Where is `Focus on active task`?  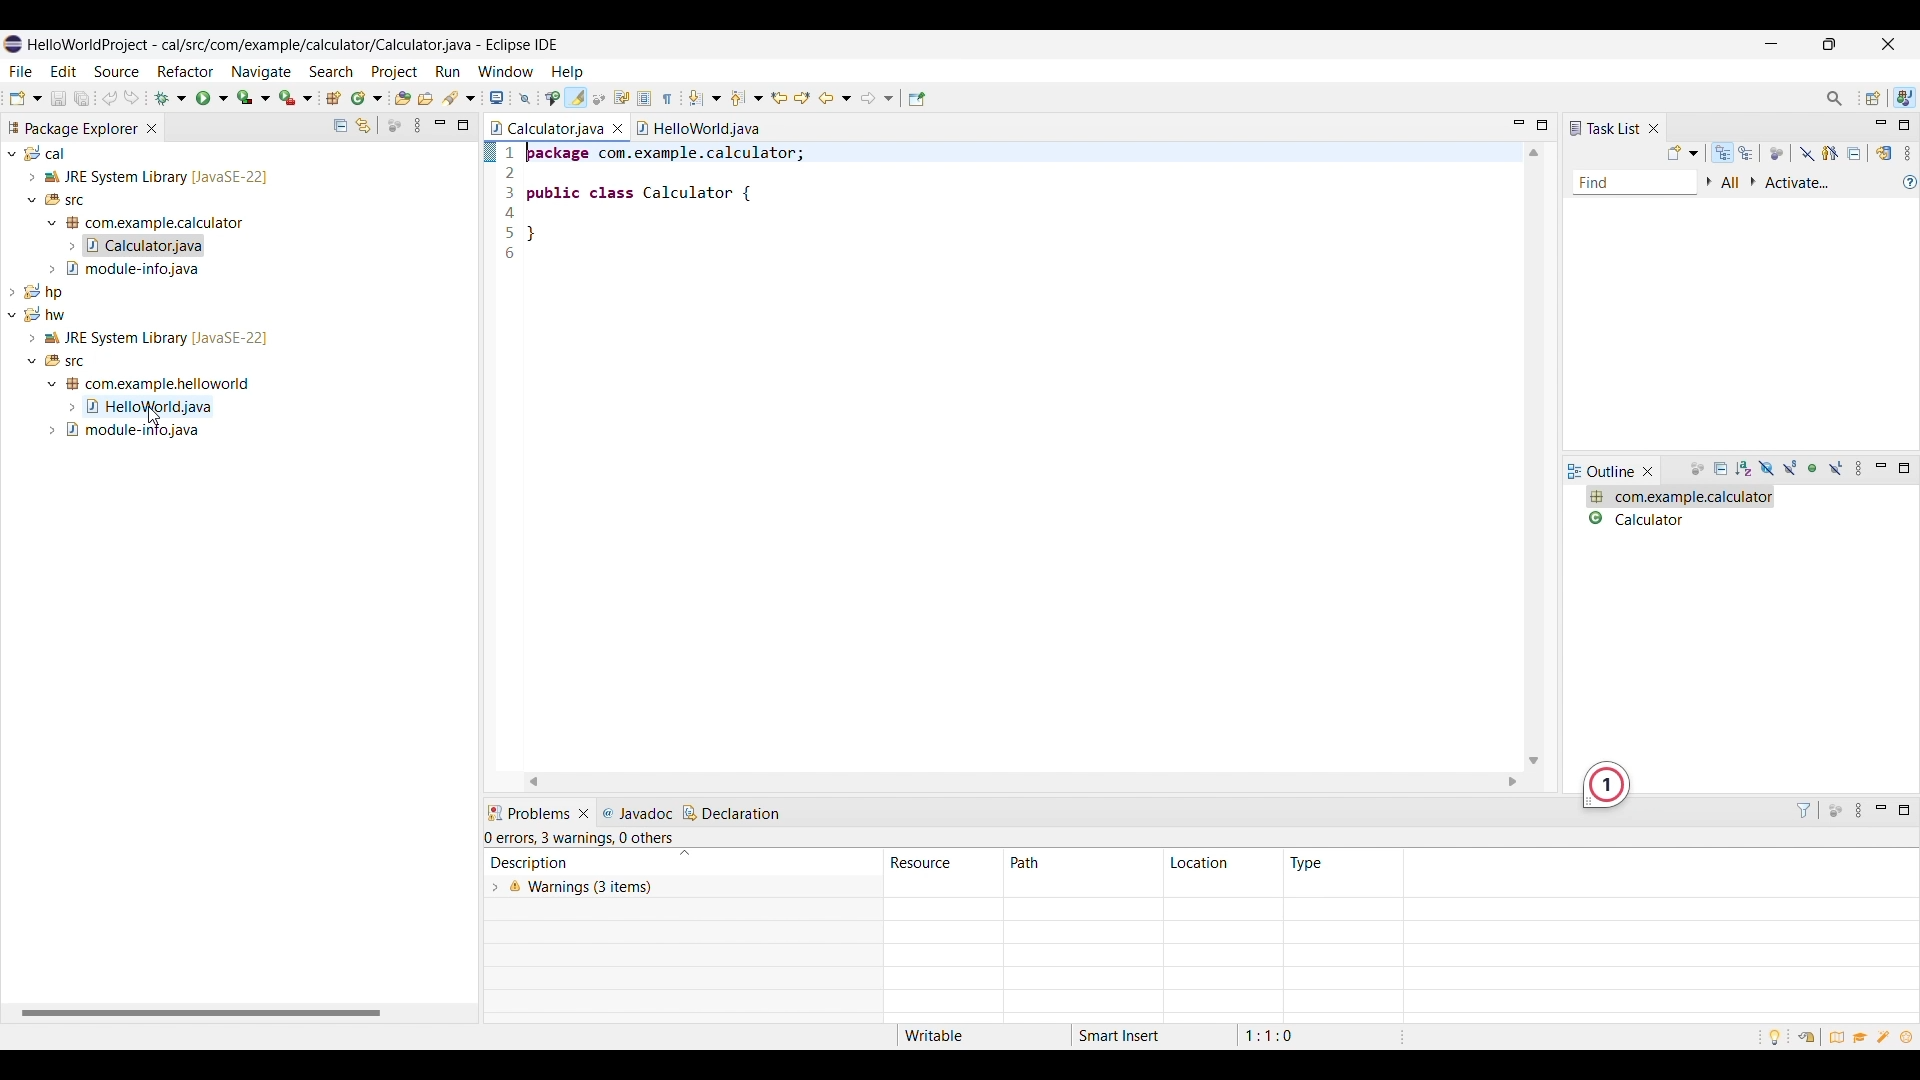
Focus on active task is located at coordinates (394, 125).